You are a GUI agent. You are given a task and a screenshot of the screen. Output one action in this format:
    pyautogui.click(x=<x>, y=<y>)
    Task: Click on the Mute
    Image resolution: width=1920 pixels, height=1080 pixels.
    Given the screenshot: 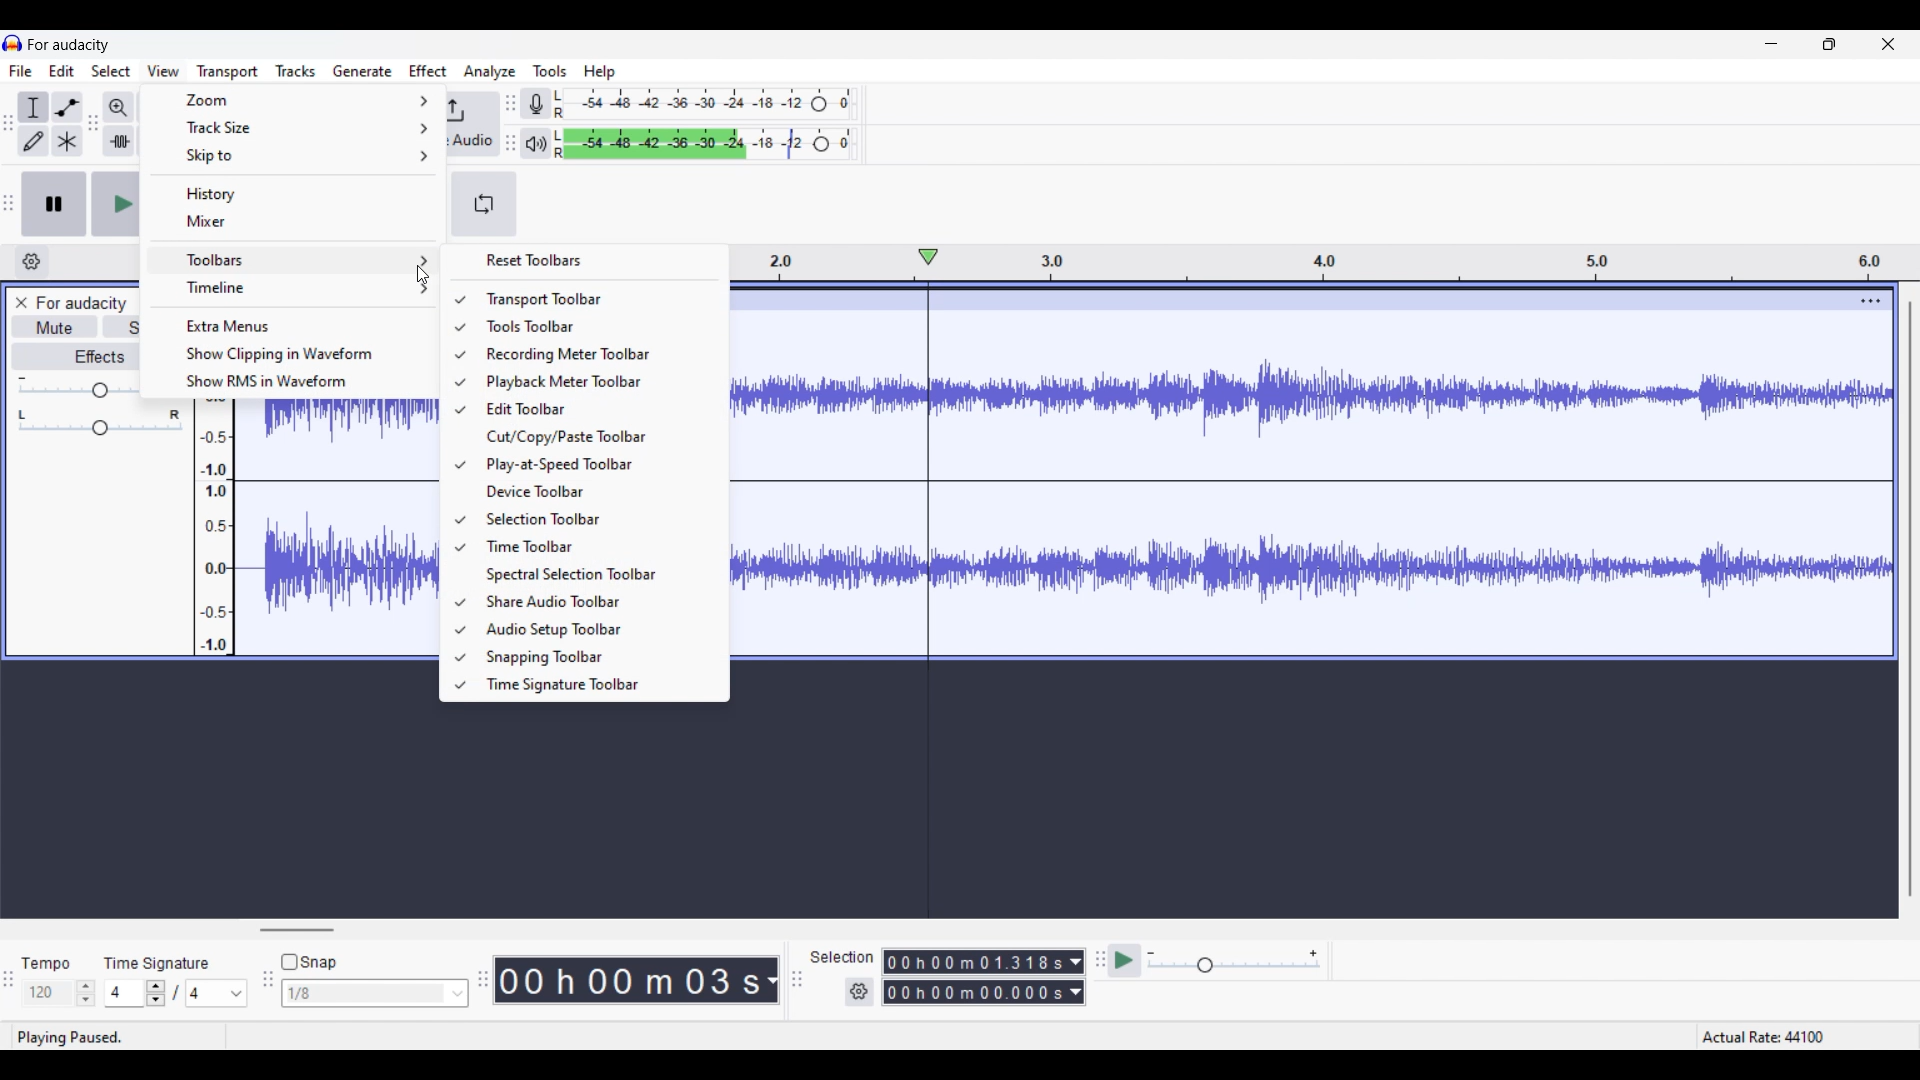 What is the action you would take?
    pyautogui.click(x=55, y=327)
    